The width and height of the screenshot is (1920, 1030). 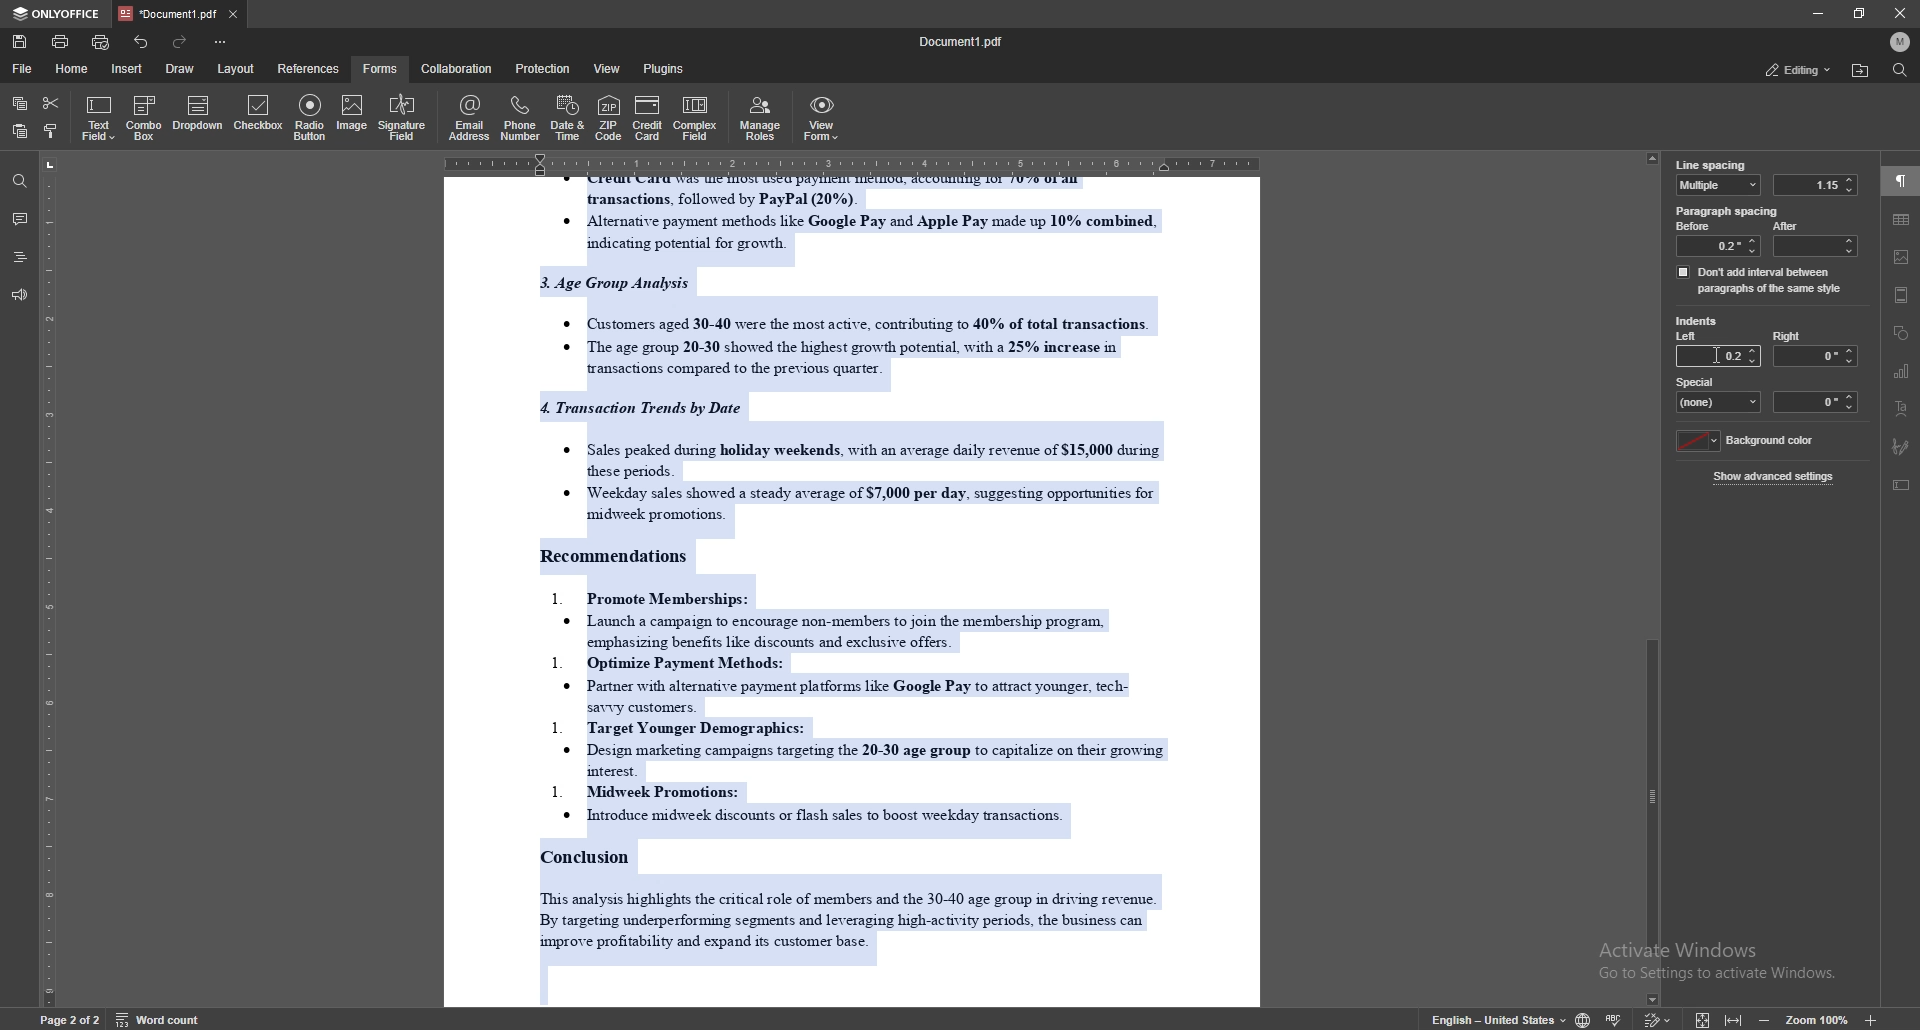 What do you see at coordinates (178, 42) in the screenshot?
I see `redo` at bounding box center [178, 42].